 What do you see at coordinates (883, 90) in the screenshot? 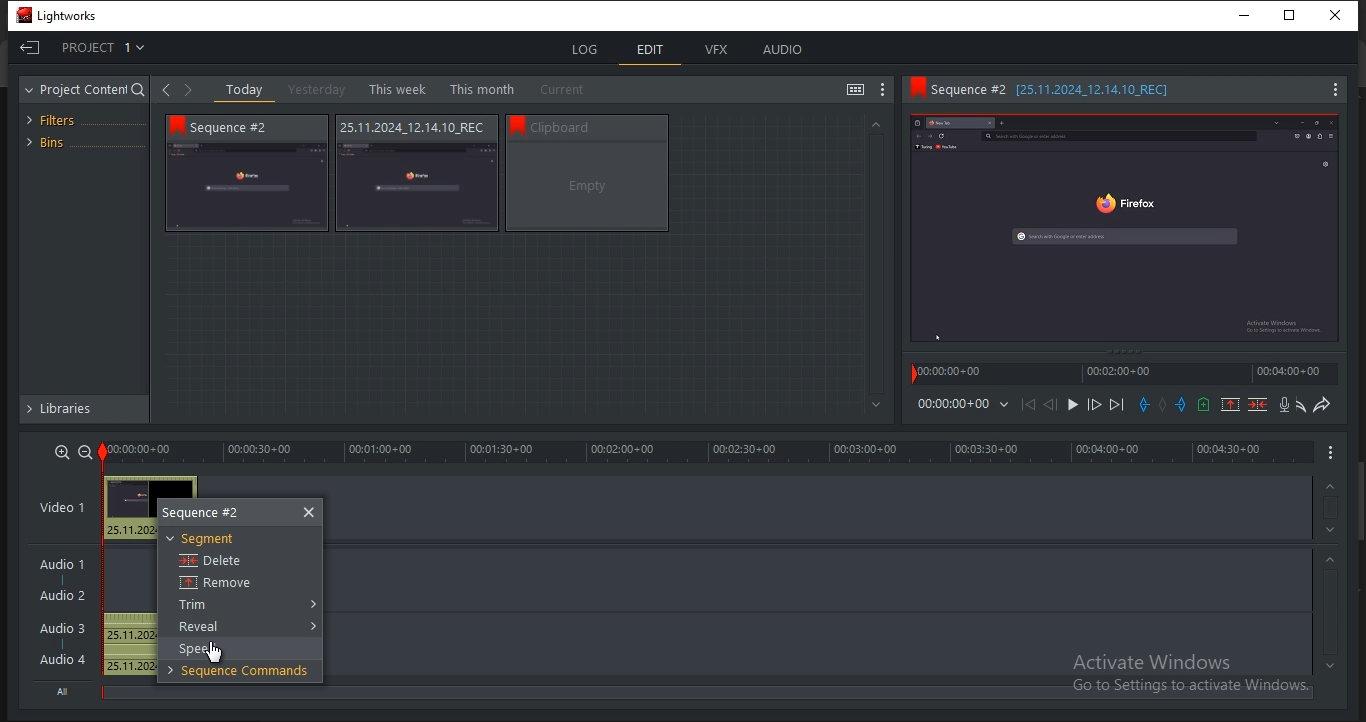
I see `show settings menu` at bounding box center [883, 90].